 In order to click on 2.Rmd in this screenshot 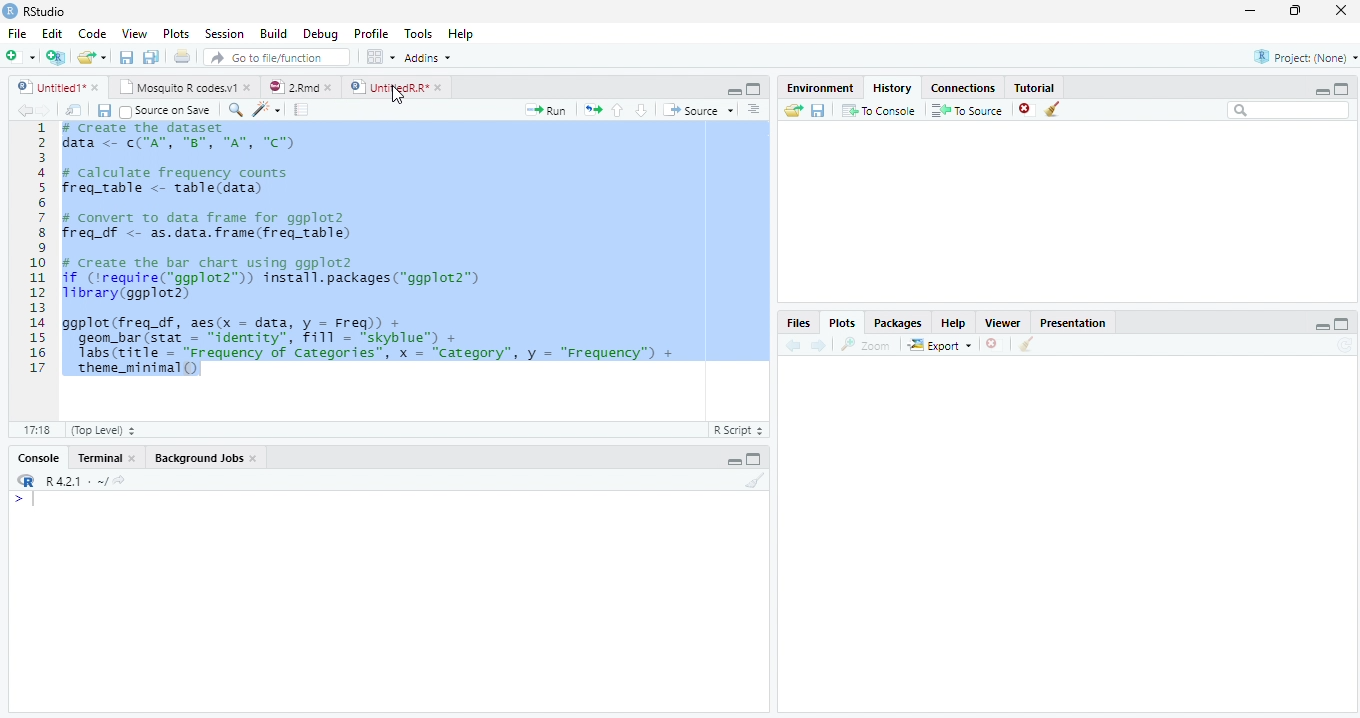, I will do `click(300, 89)`.